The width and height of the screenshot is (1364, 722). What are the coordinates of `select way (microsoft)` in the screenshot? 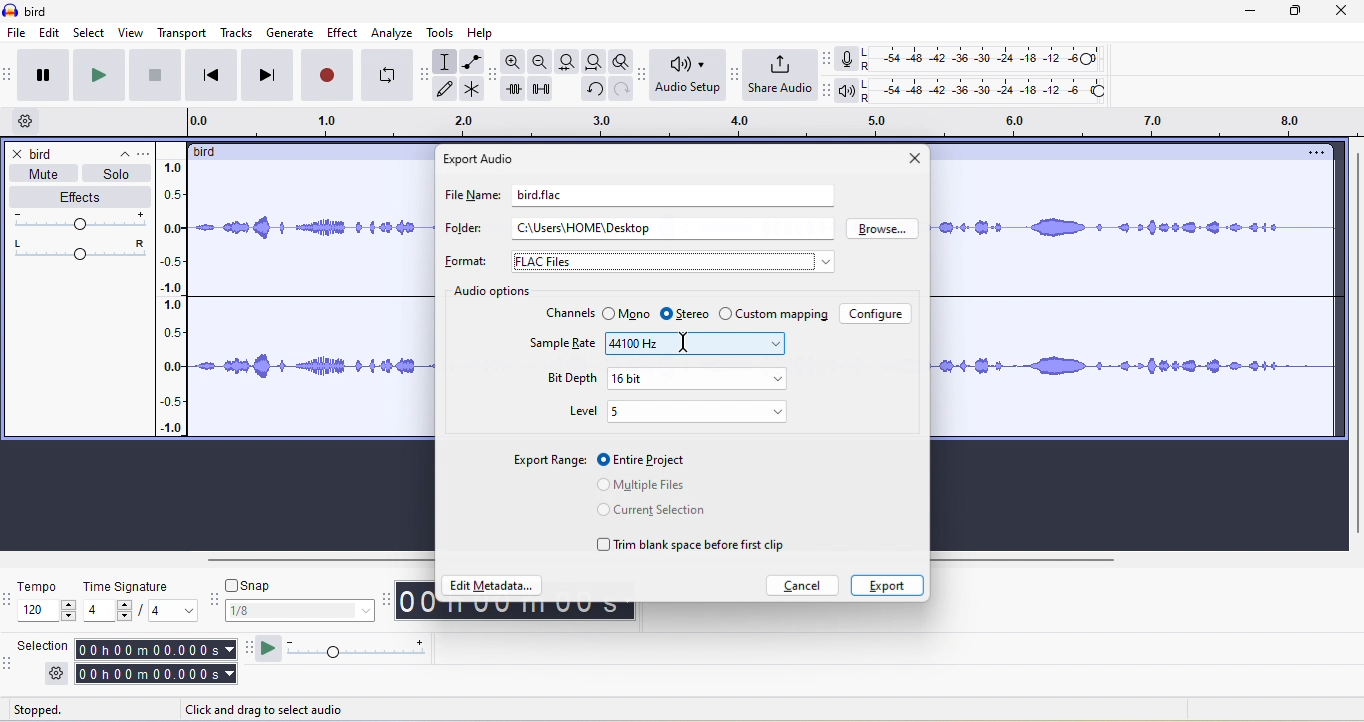 It's located at (673, 259).